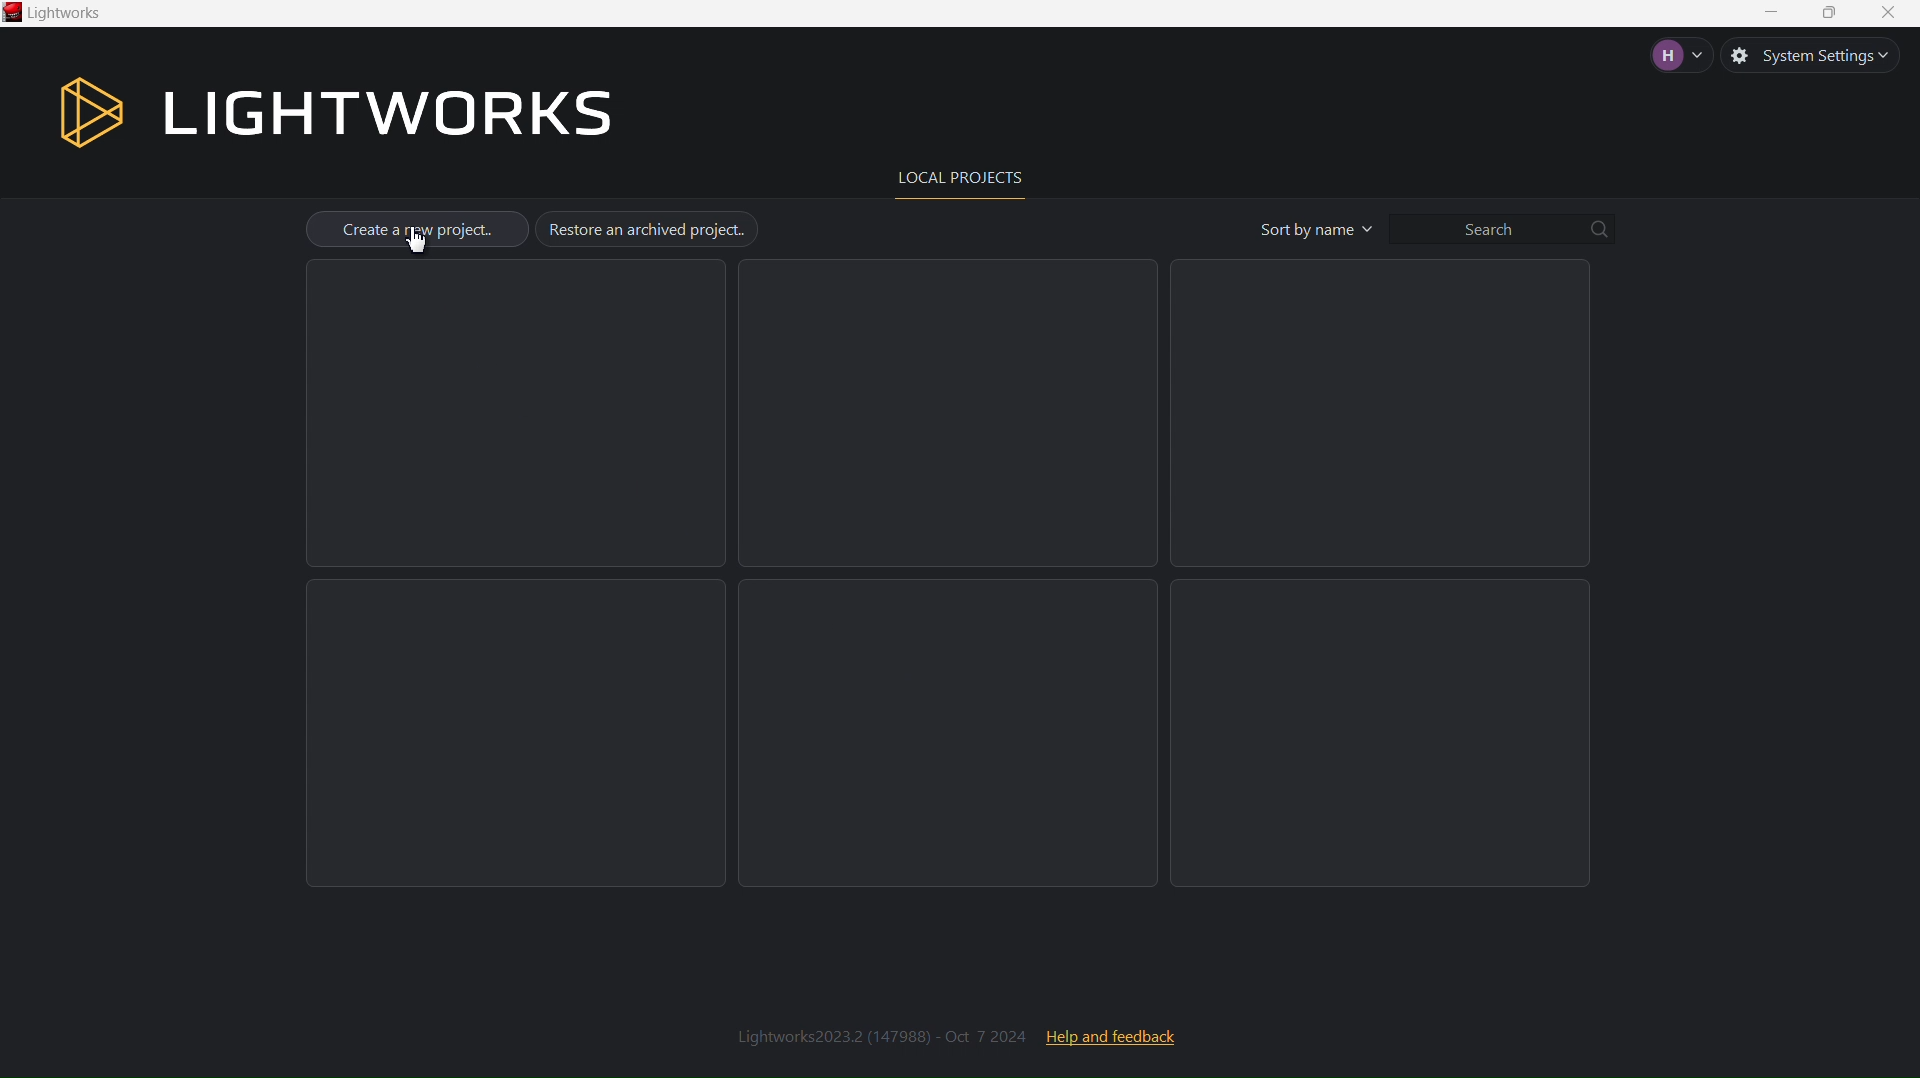  Describe the element at coordinates (517, 415) in the screenshot. I see `Empty Project` at that location.